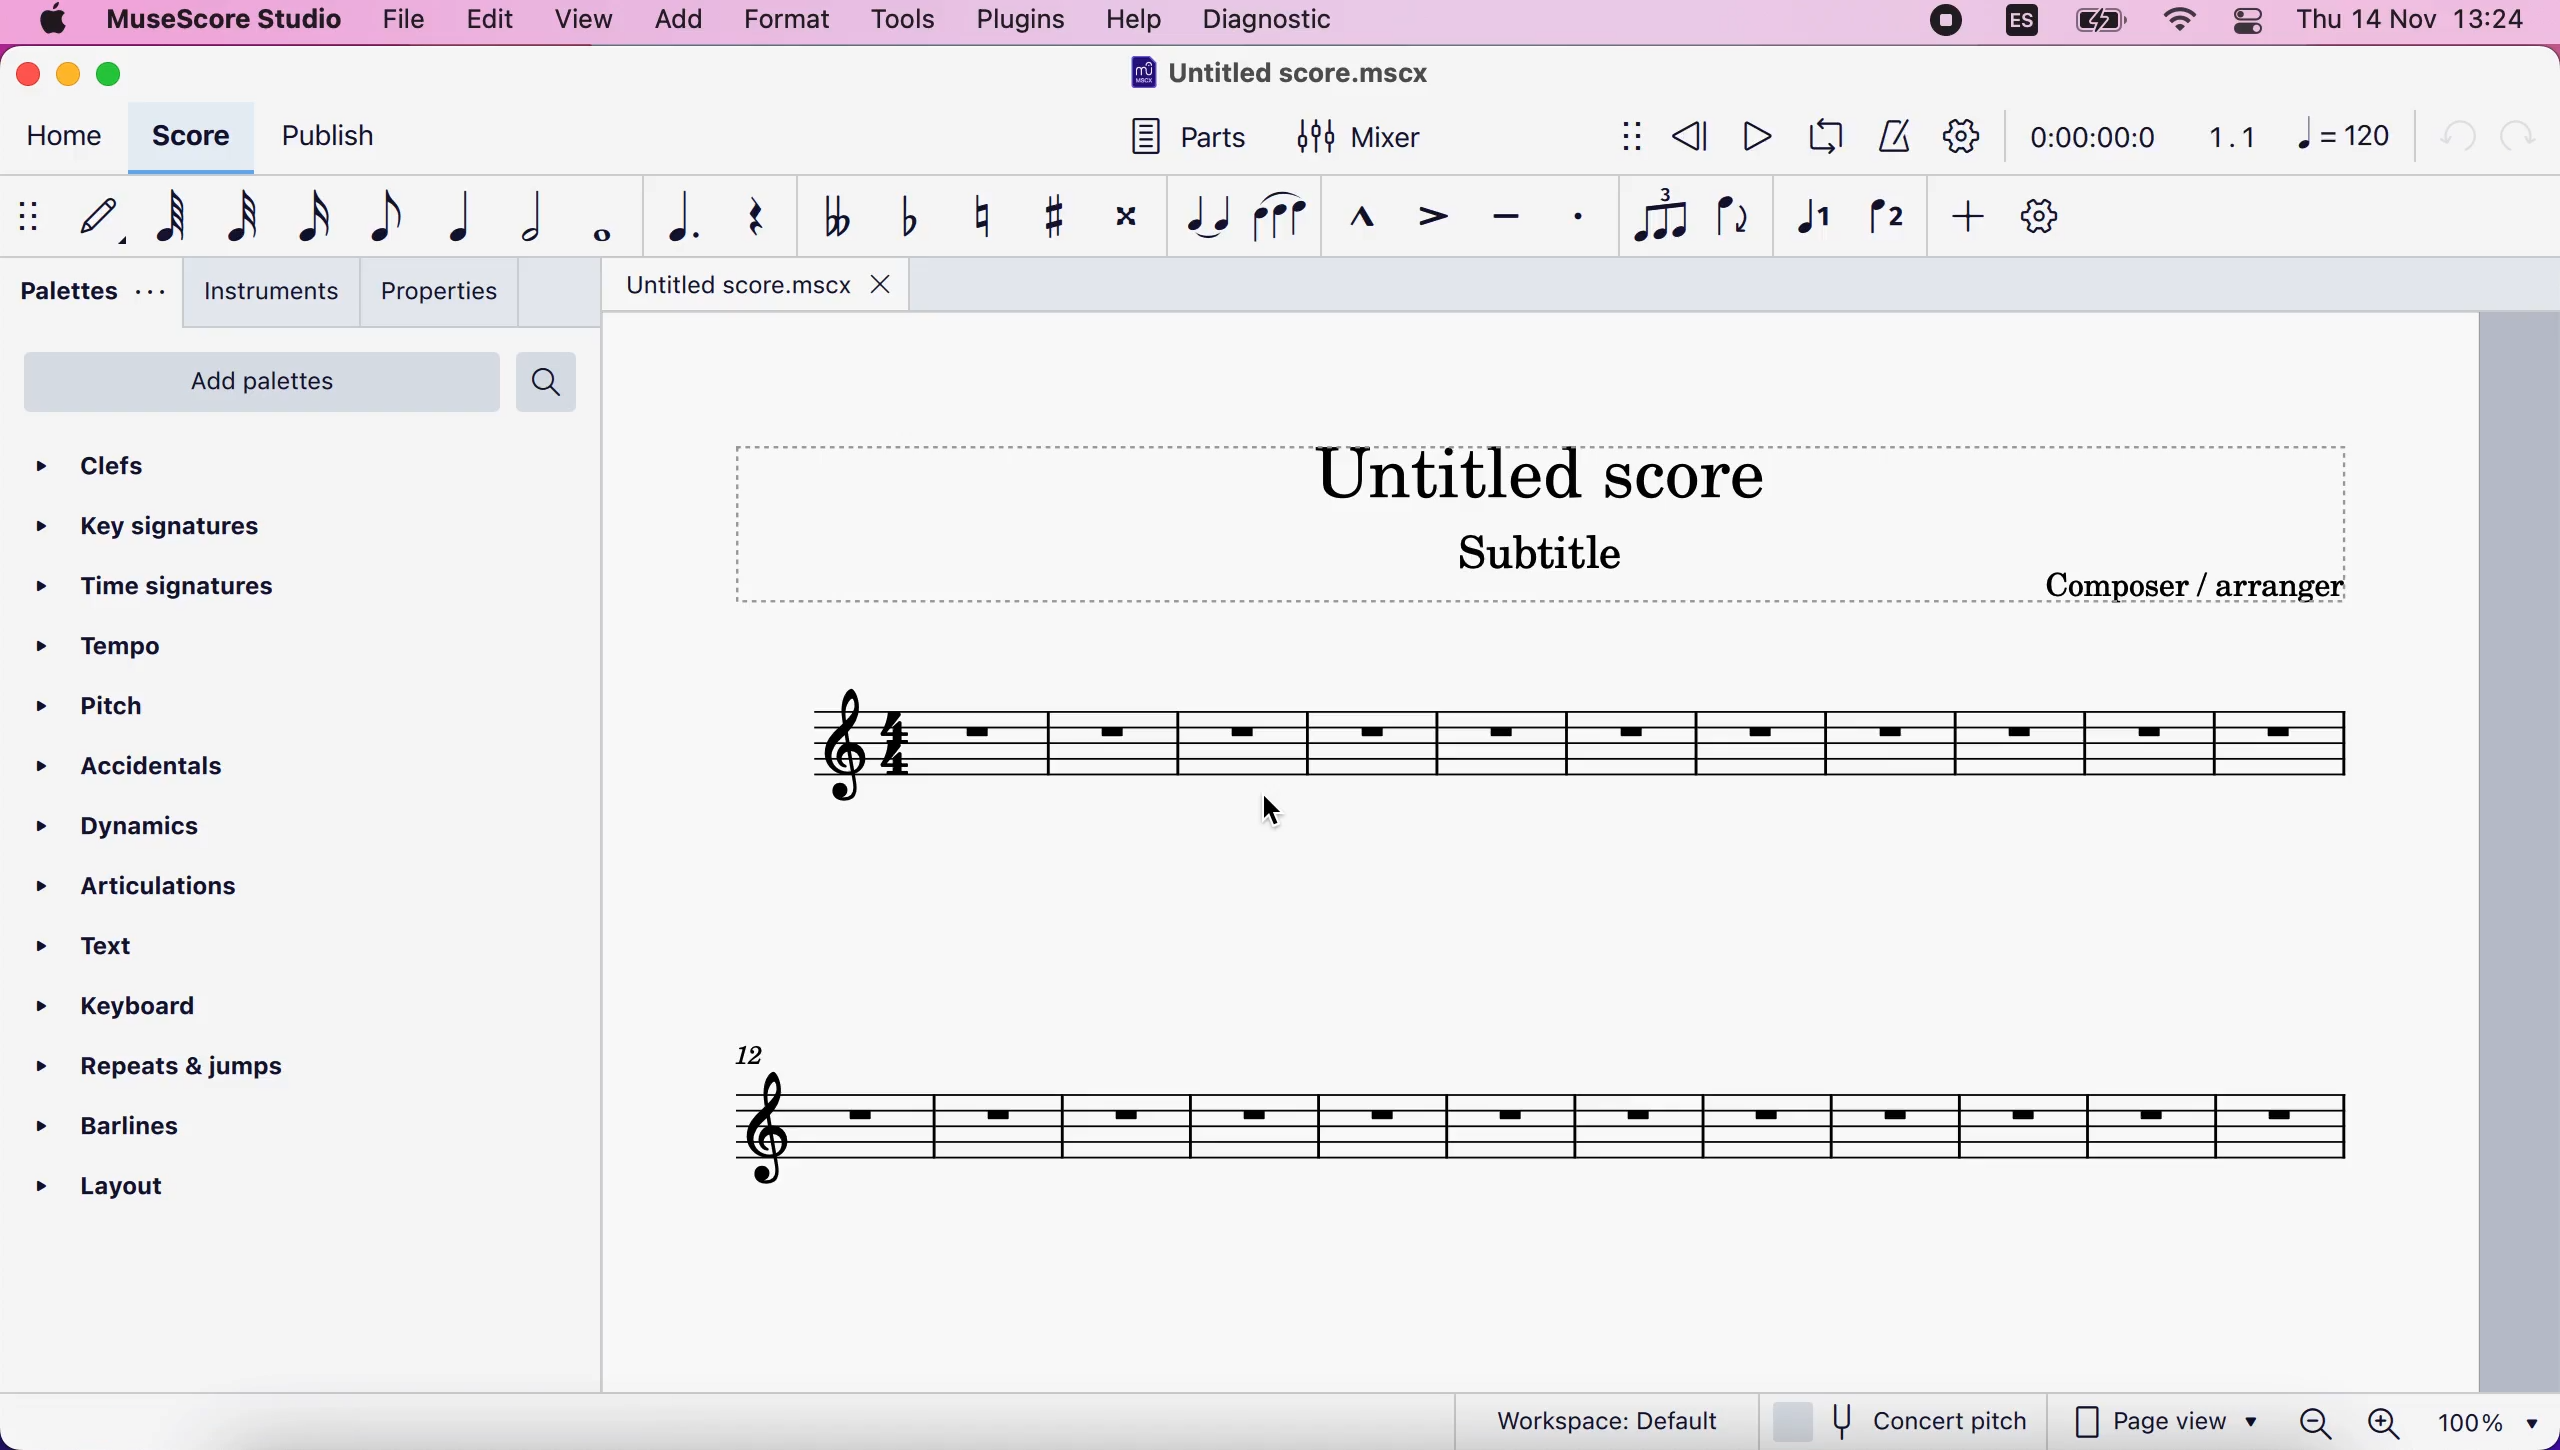  Describe the element at coordinates (1045, 218) in the screenshot. I see `toggle sharp` at that location.